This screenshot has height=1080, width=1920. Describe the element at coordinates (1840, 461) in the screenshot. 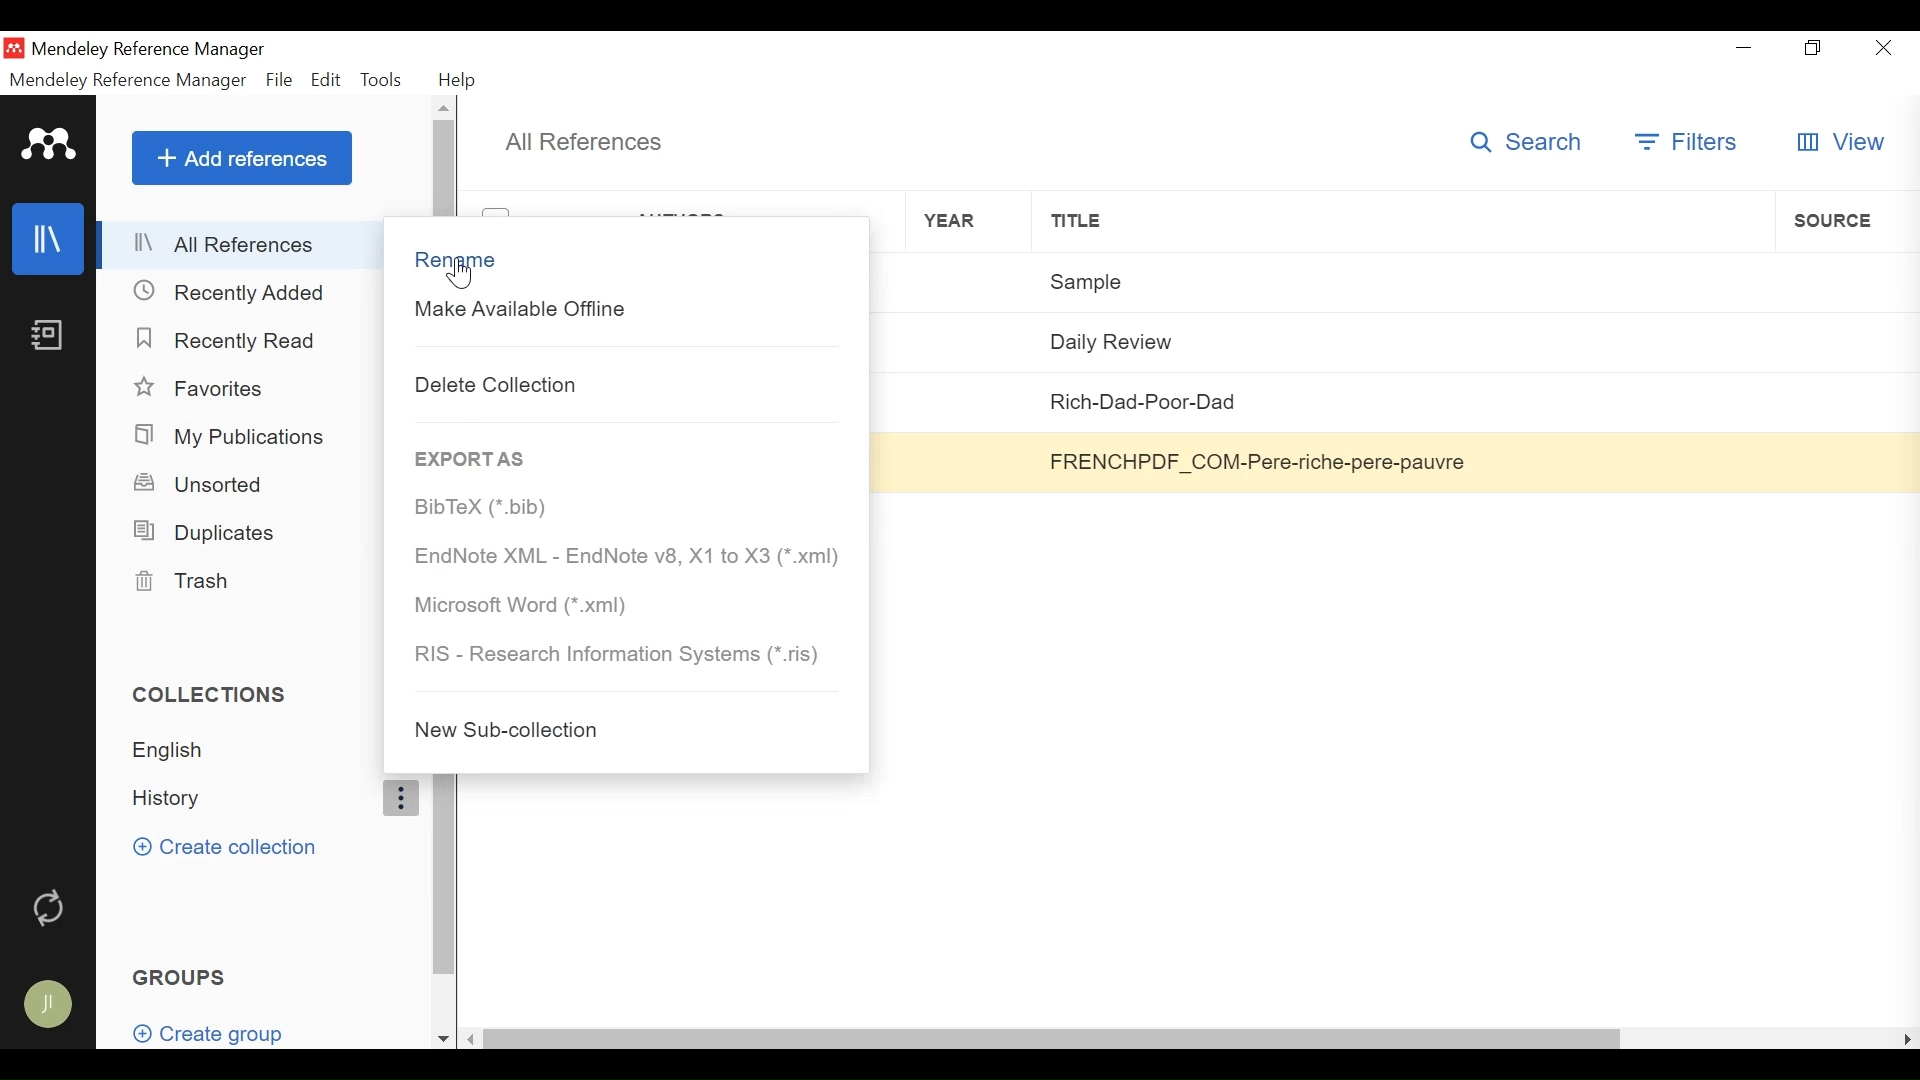

I see `Source` at that location.